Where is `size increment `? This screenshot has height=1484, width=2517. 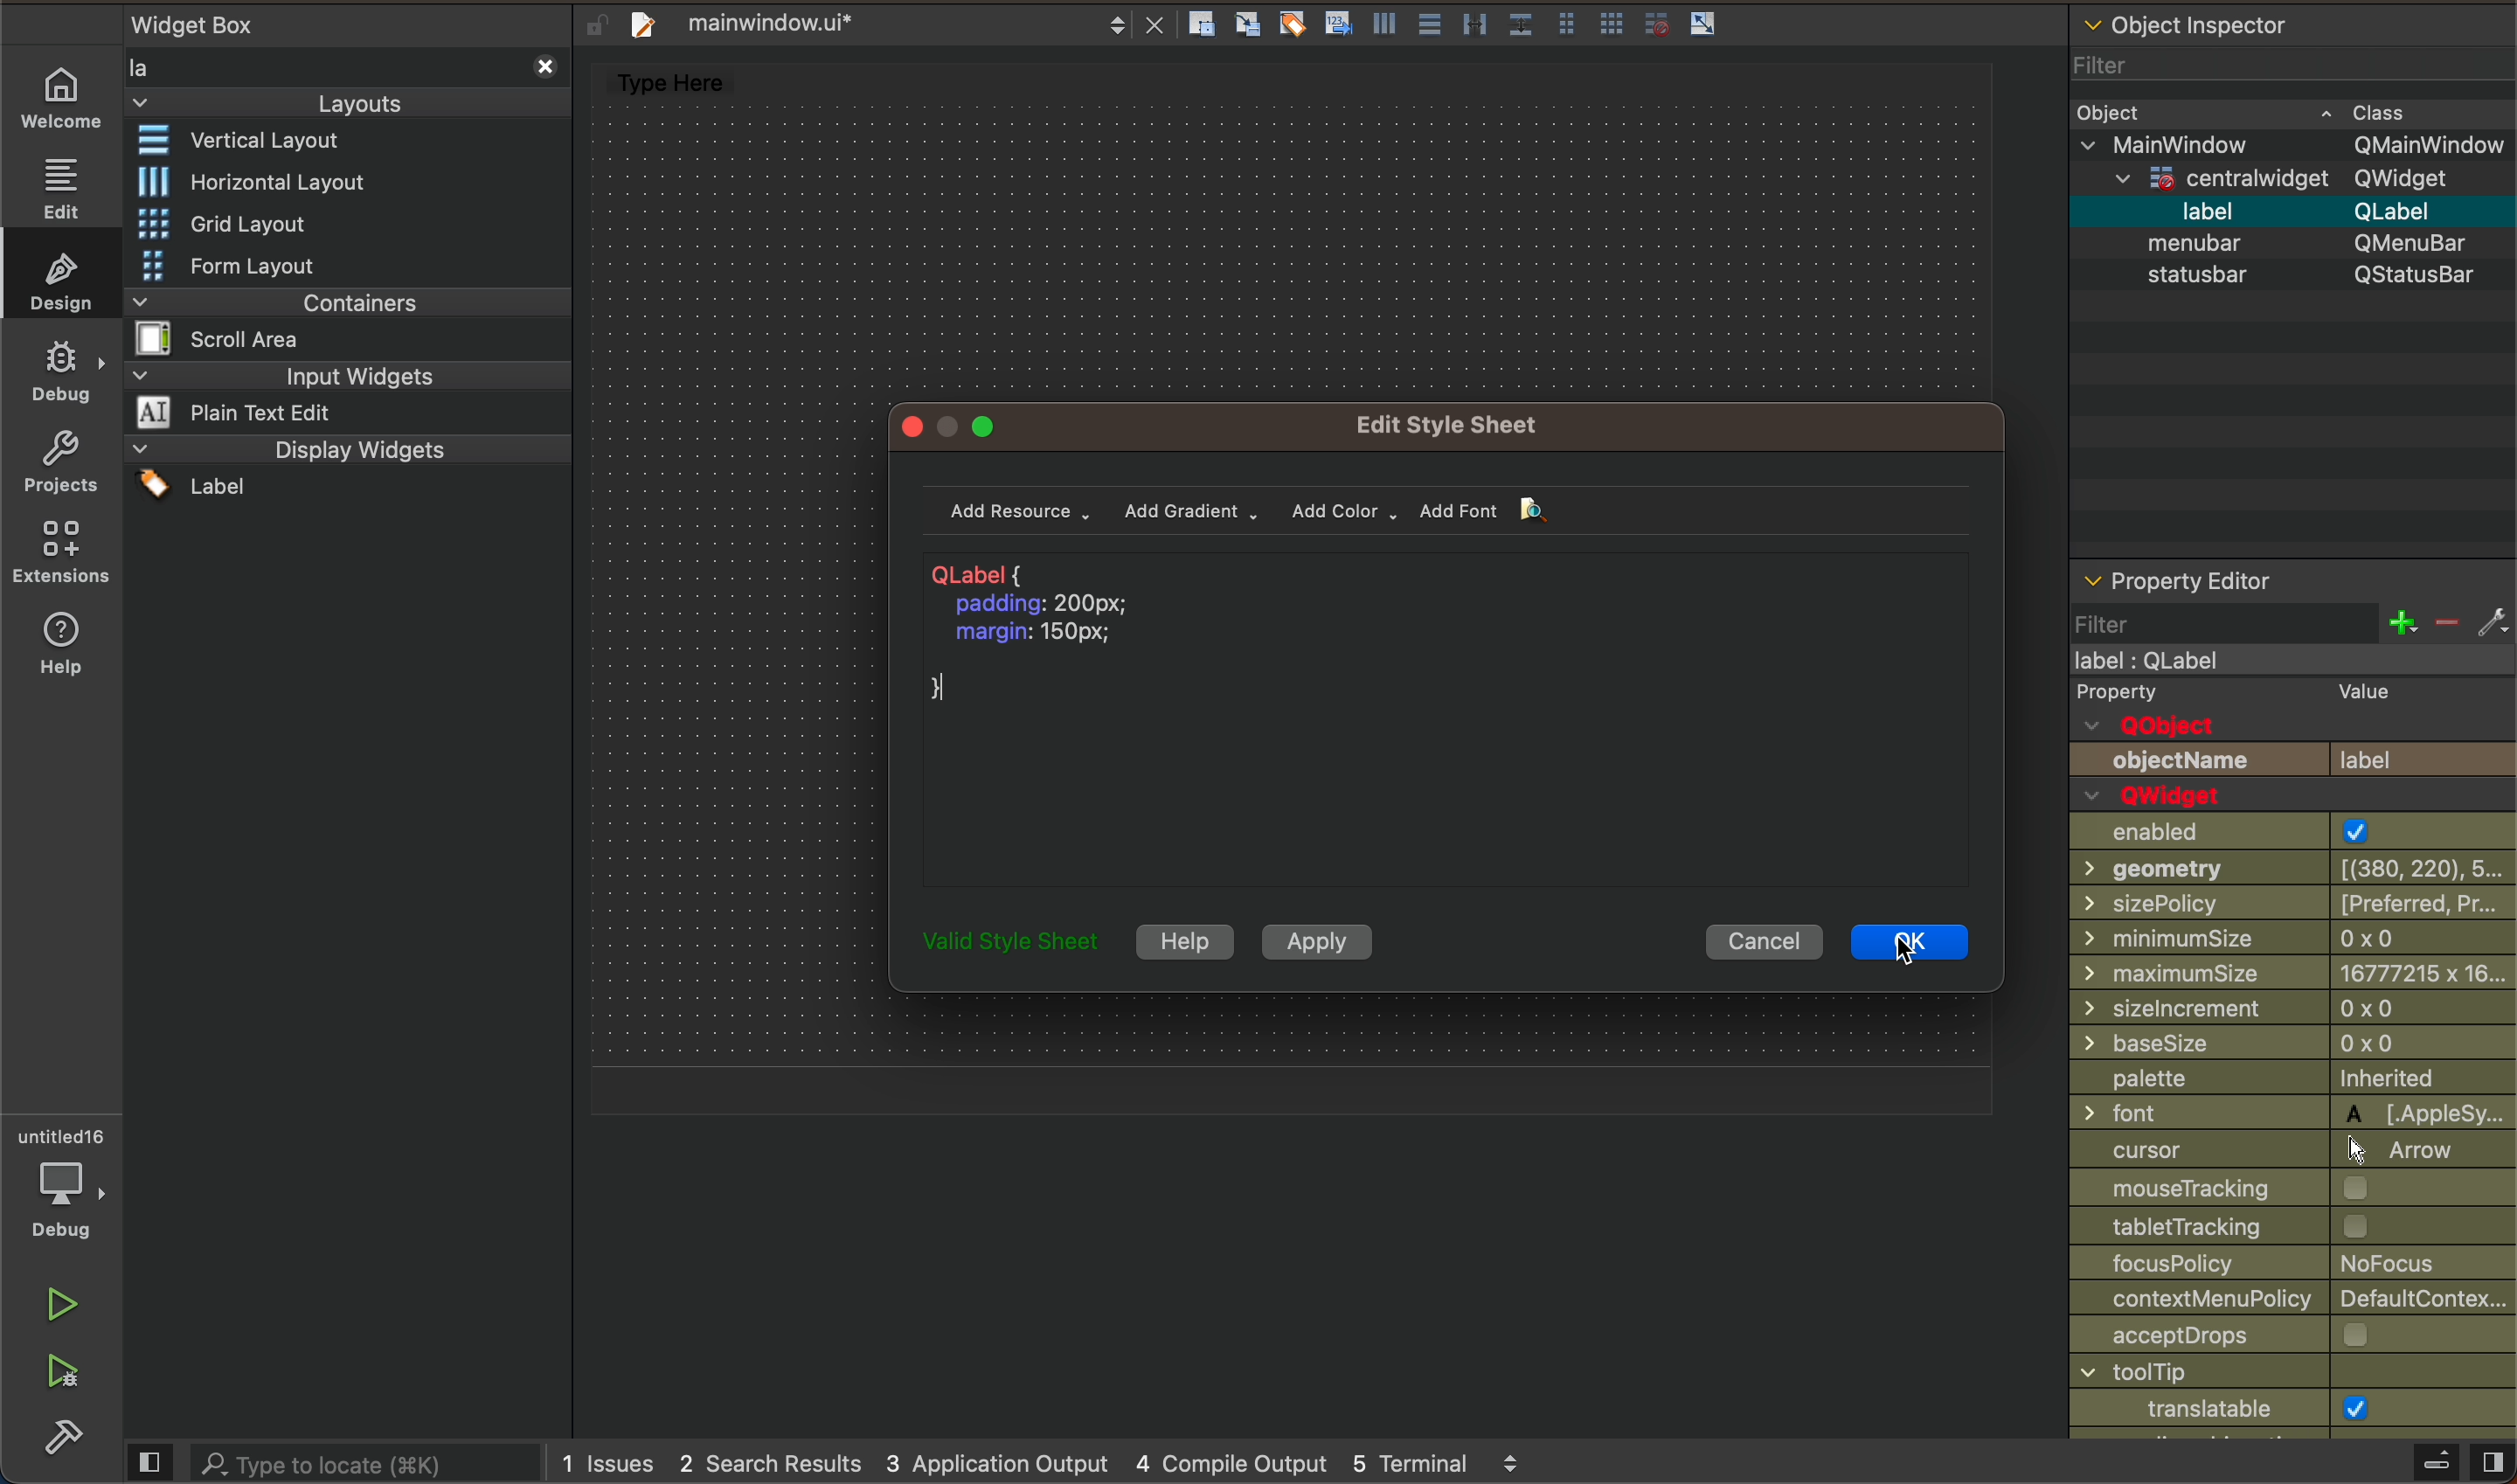 size increment  is located at coordinates (2292, 1007).